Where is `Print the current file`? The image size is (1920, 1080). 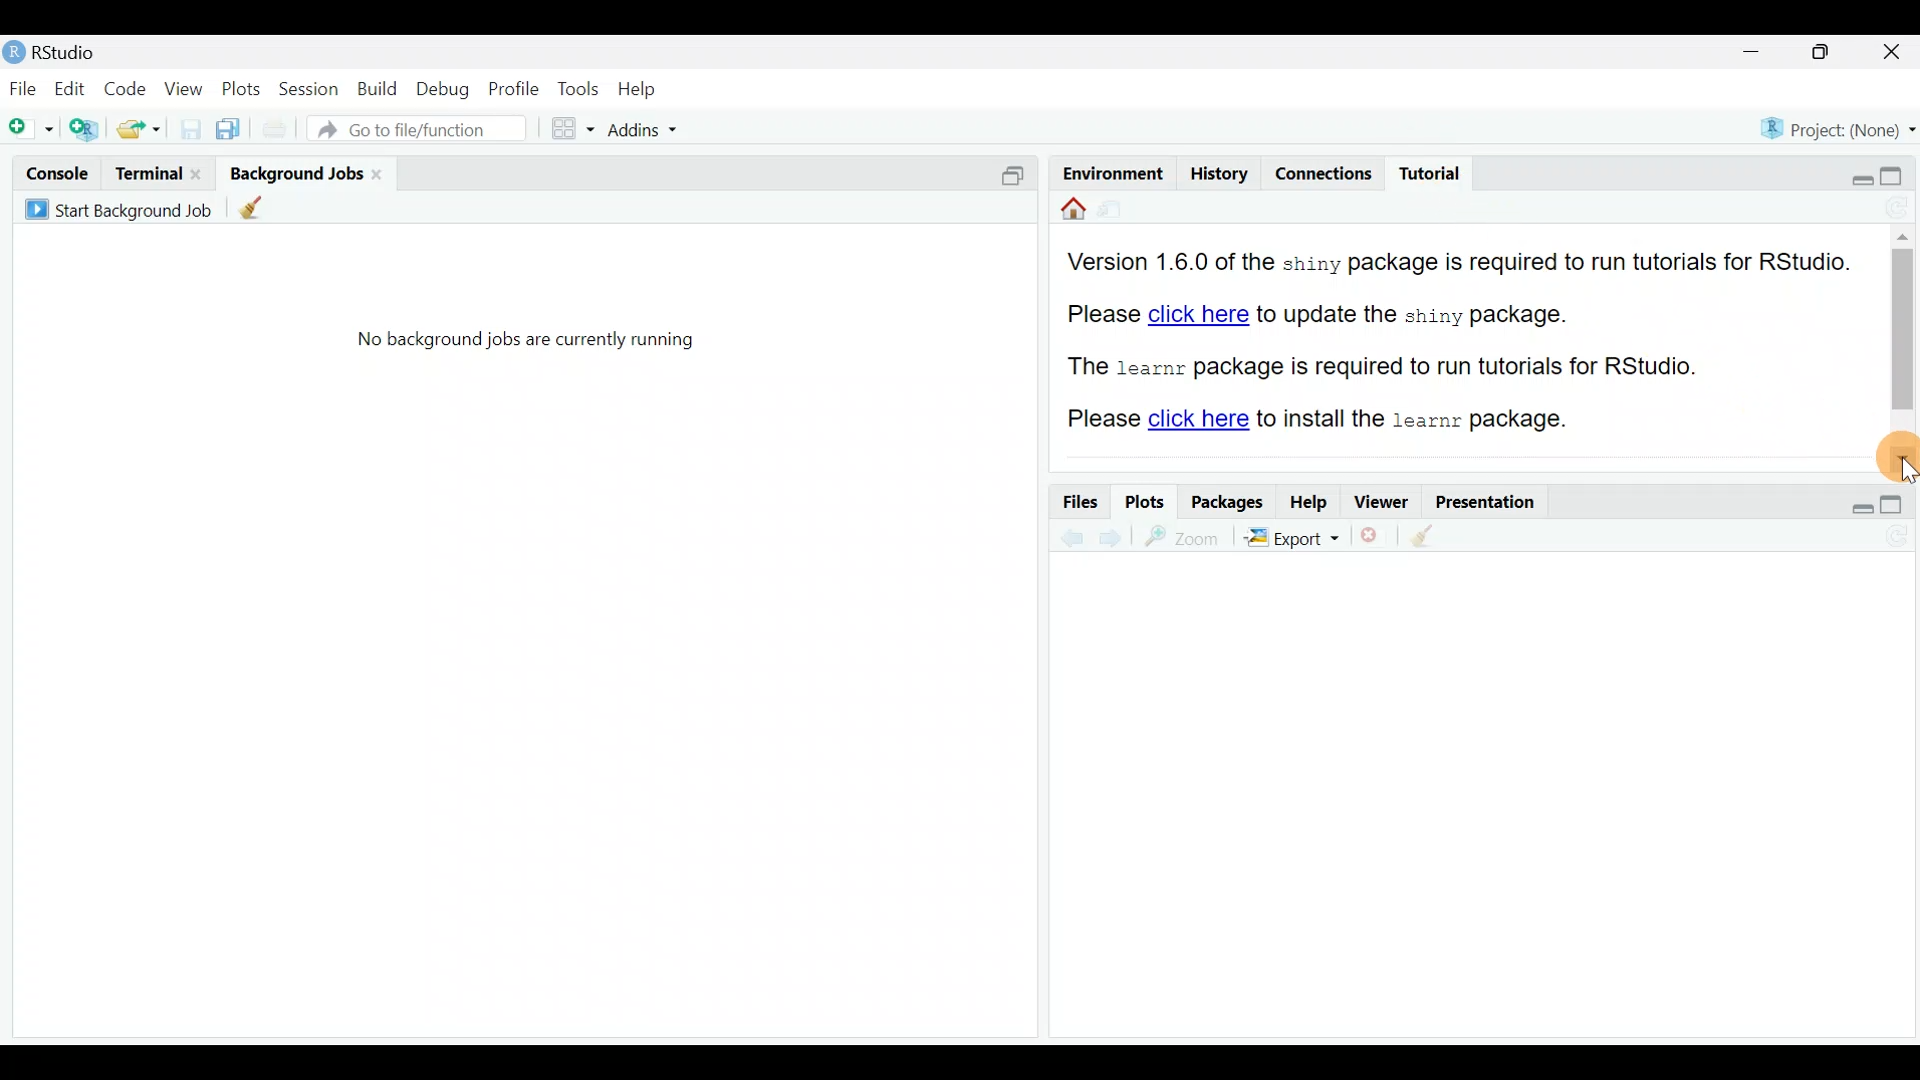
Print the current file is located at coordinates (278, 133).